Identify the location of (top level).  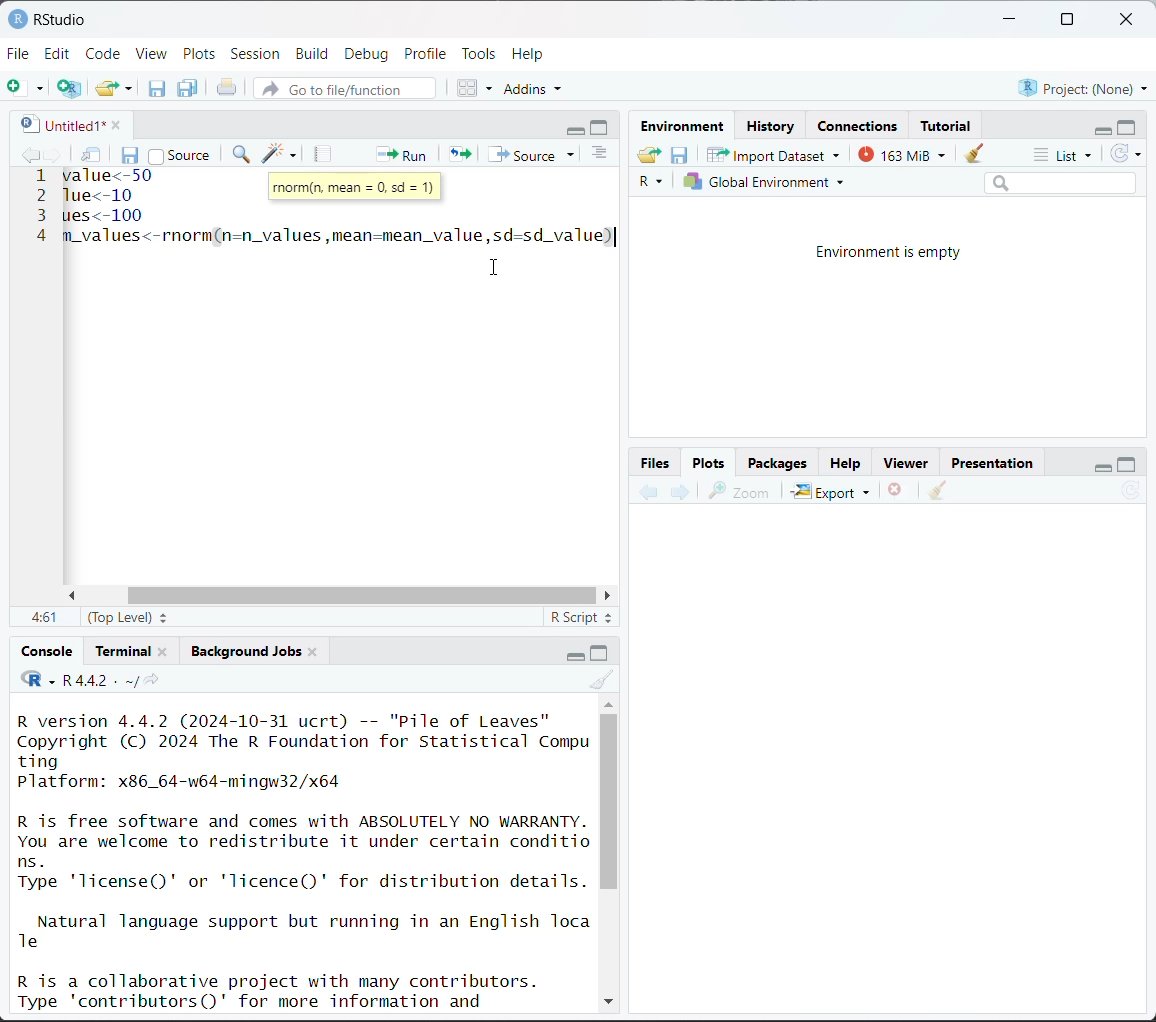
(130, 617).